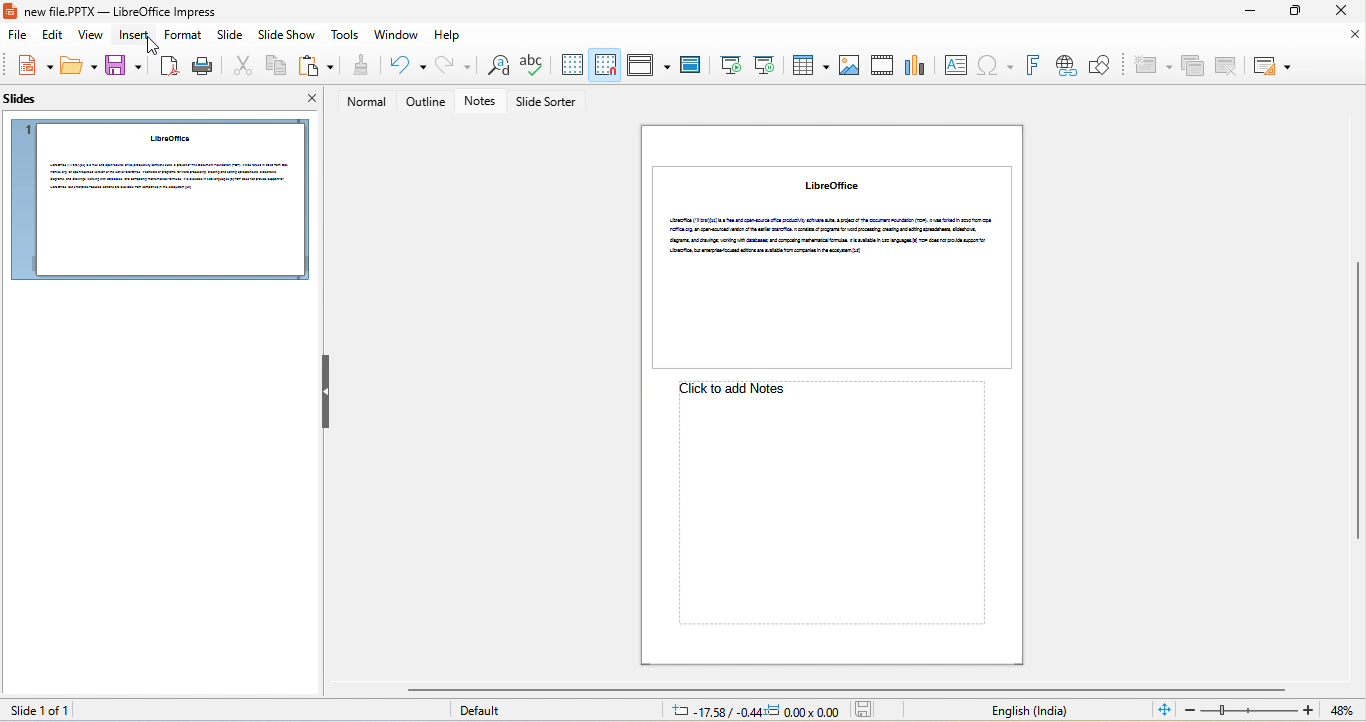 This screenshot has width=1366, height=722. Describe the element at coordinates (729, 65) in the screenshot. I see `start from first slide` at that location.